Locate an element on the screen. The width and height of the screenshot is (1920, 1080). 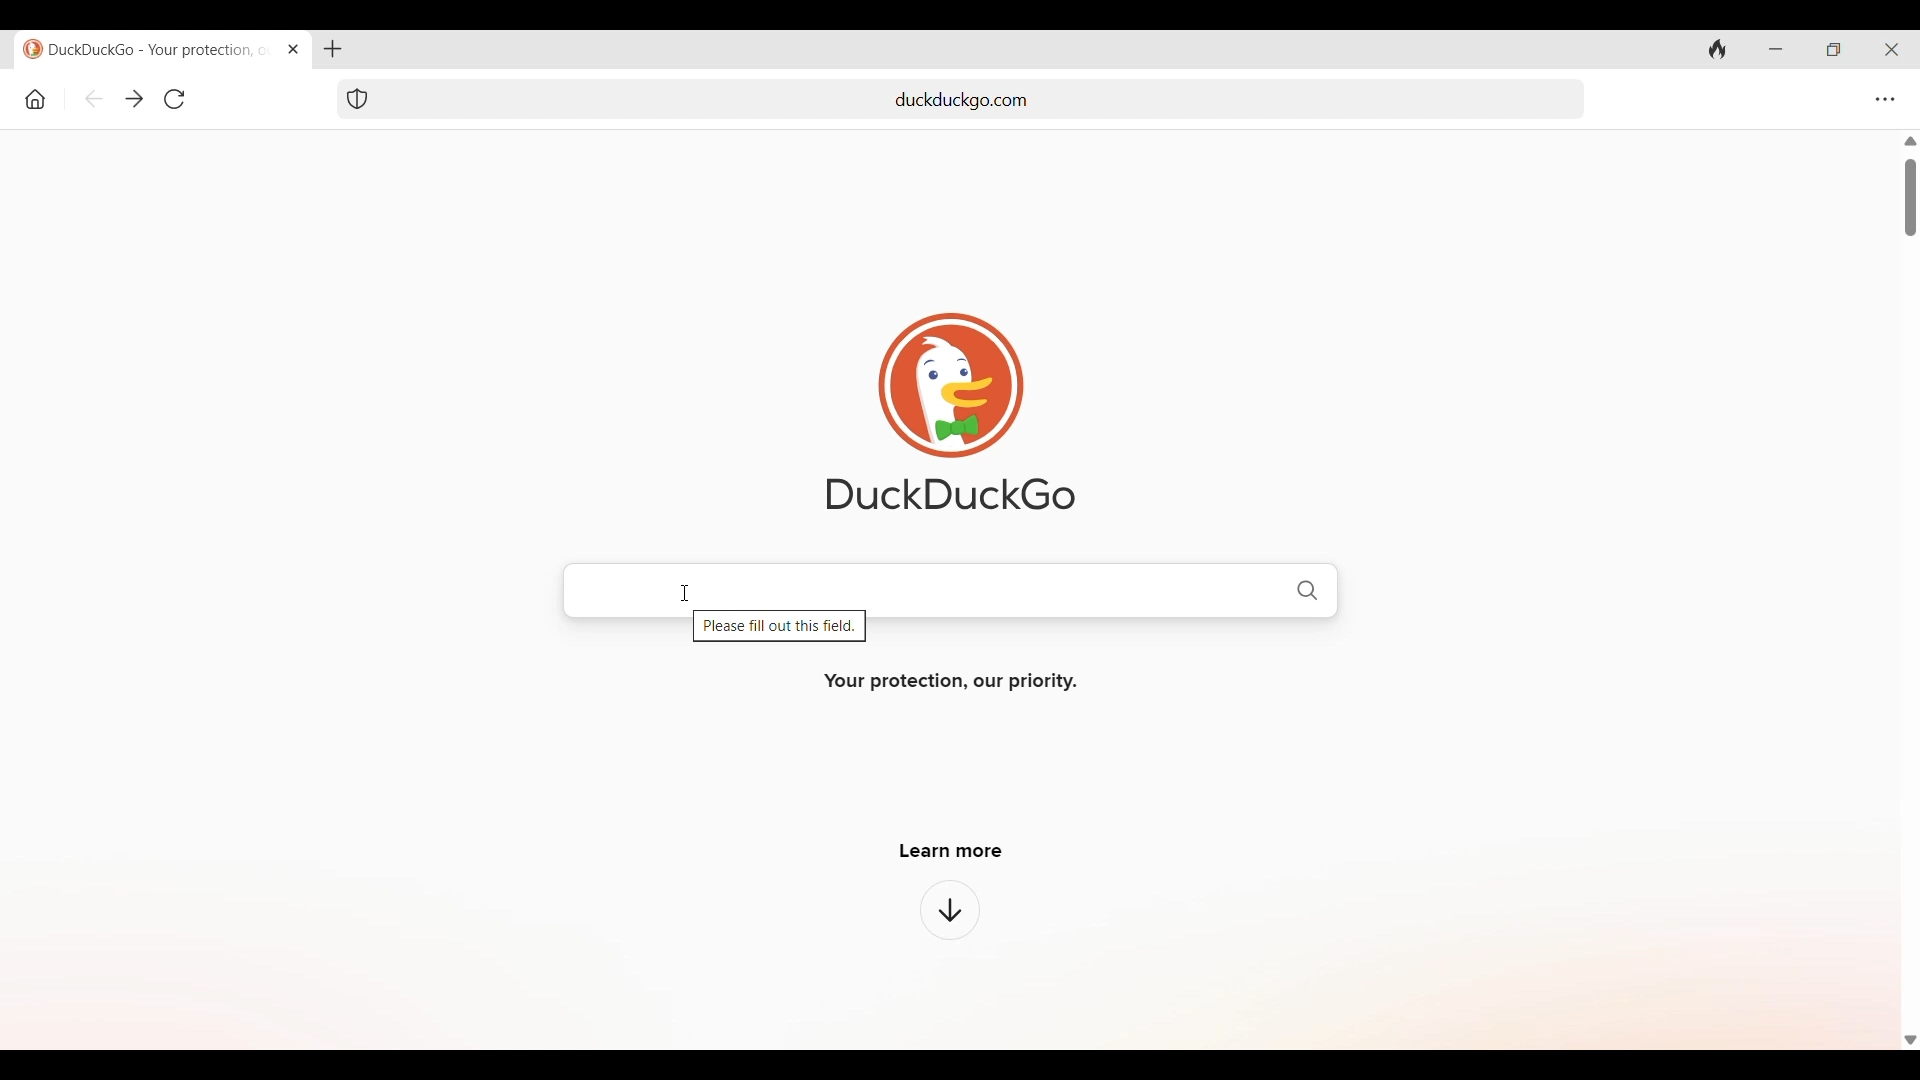
Learn more about browser is located at coordinates (950, 910).